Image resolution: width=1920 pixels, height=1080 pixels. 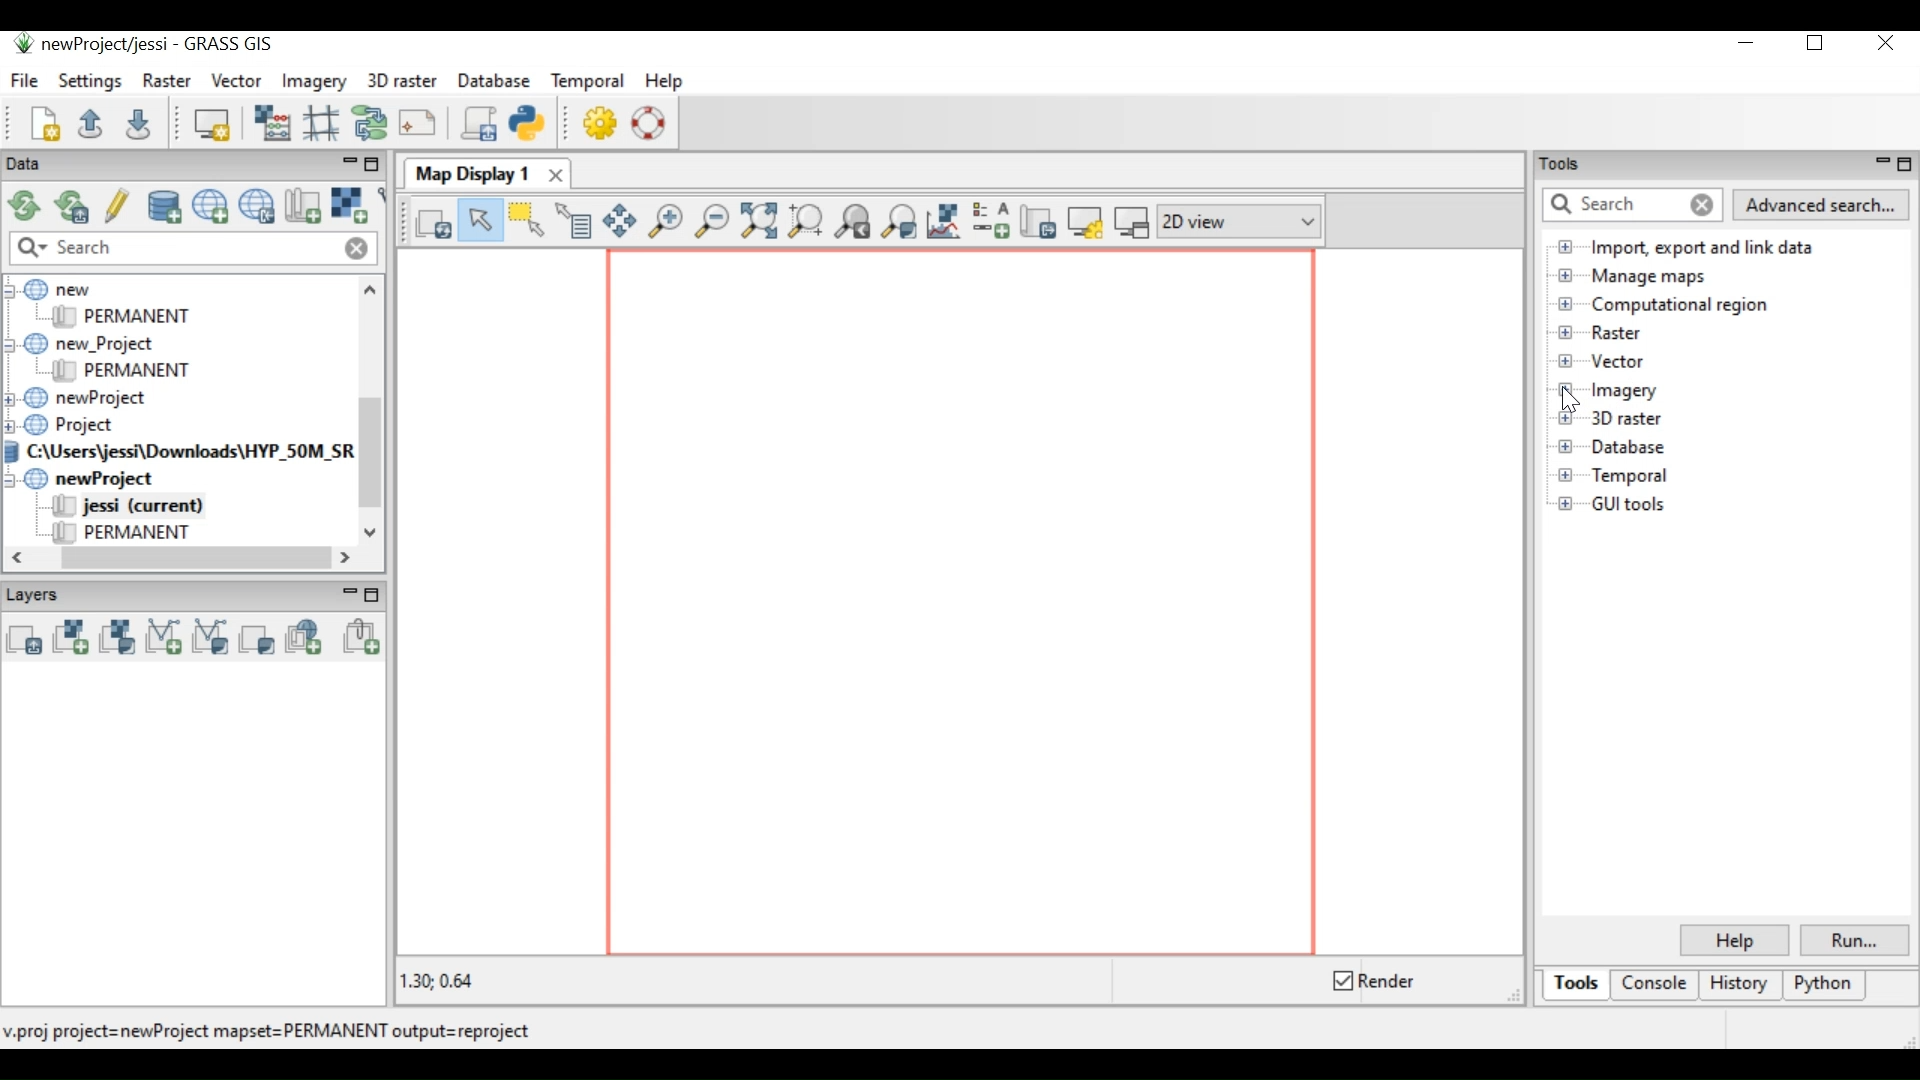 What do you see at coordinates (1886, 46) in the screenshot?
I see `Close` at bounding box center [1886, 46].